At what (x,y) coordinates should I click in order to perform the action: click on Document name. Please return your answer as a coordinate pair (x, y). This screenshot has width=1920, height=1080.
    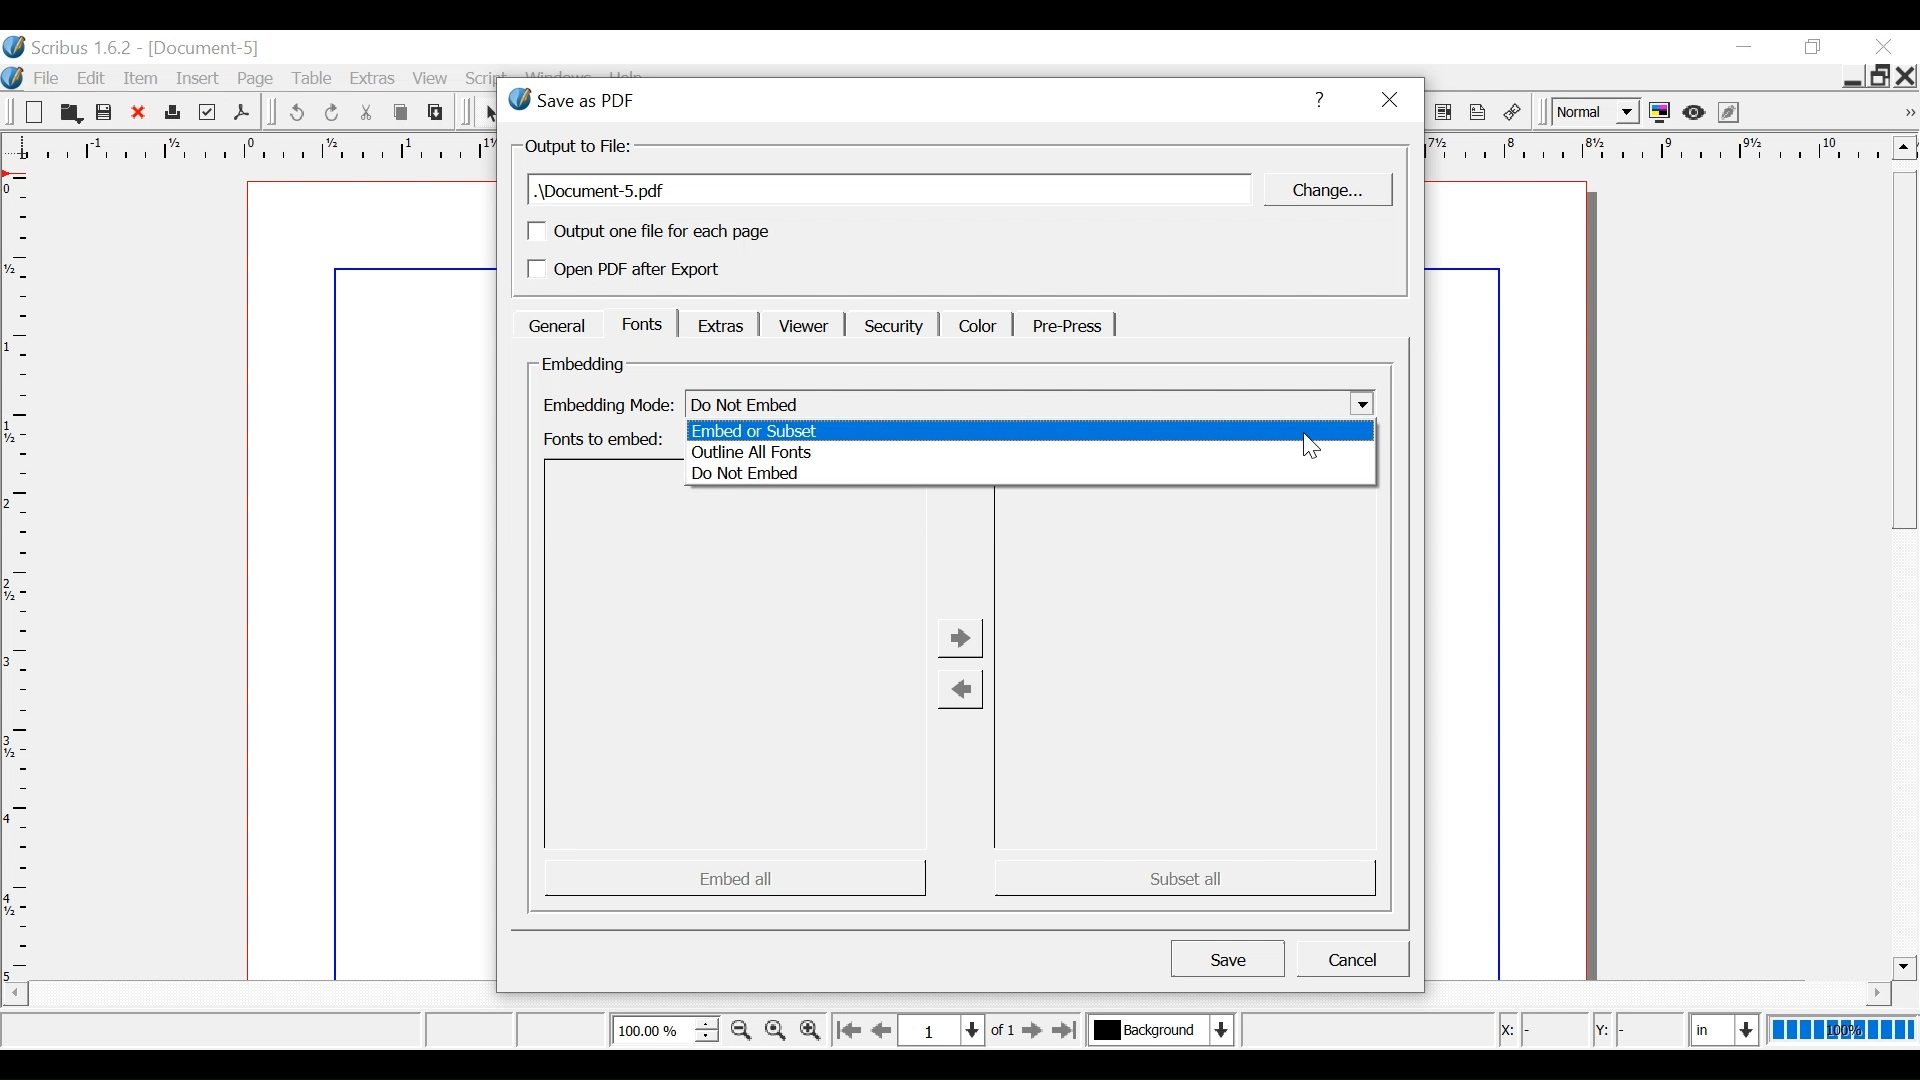
    Looking at the image, I should click on (206, 49).